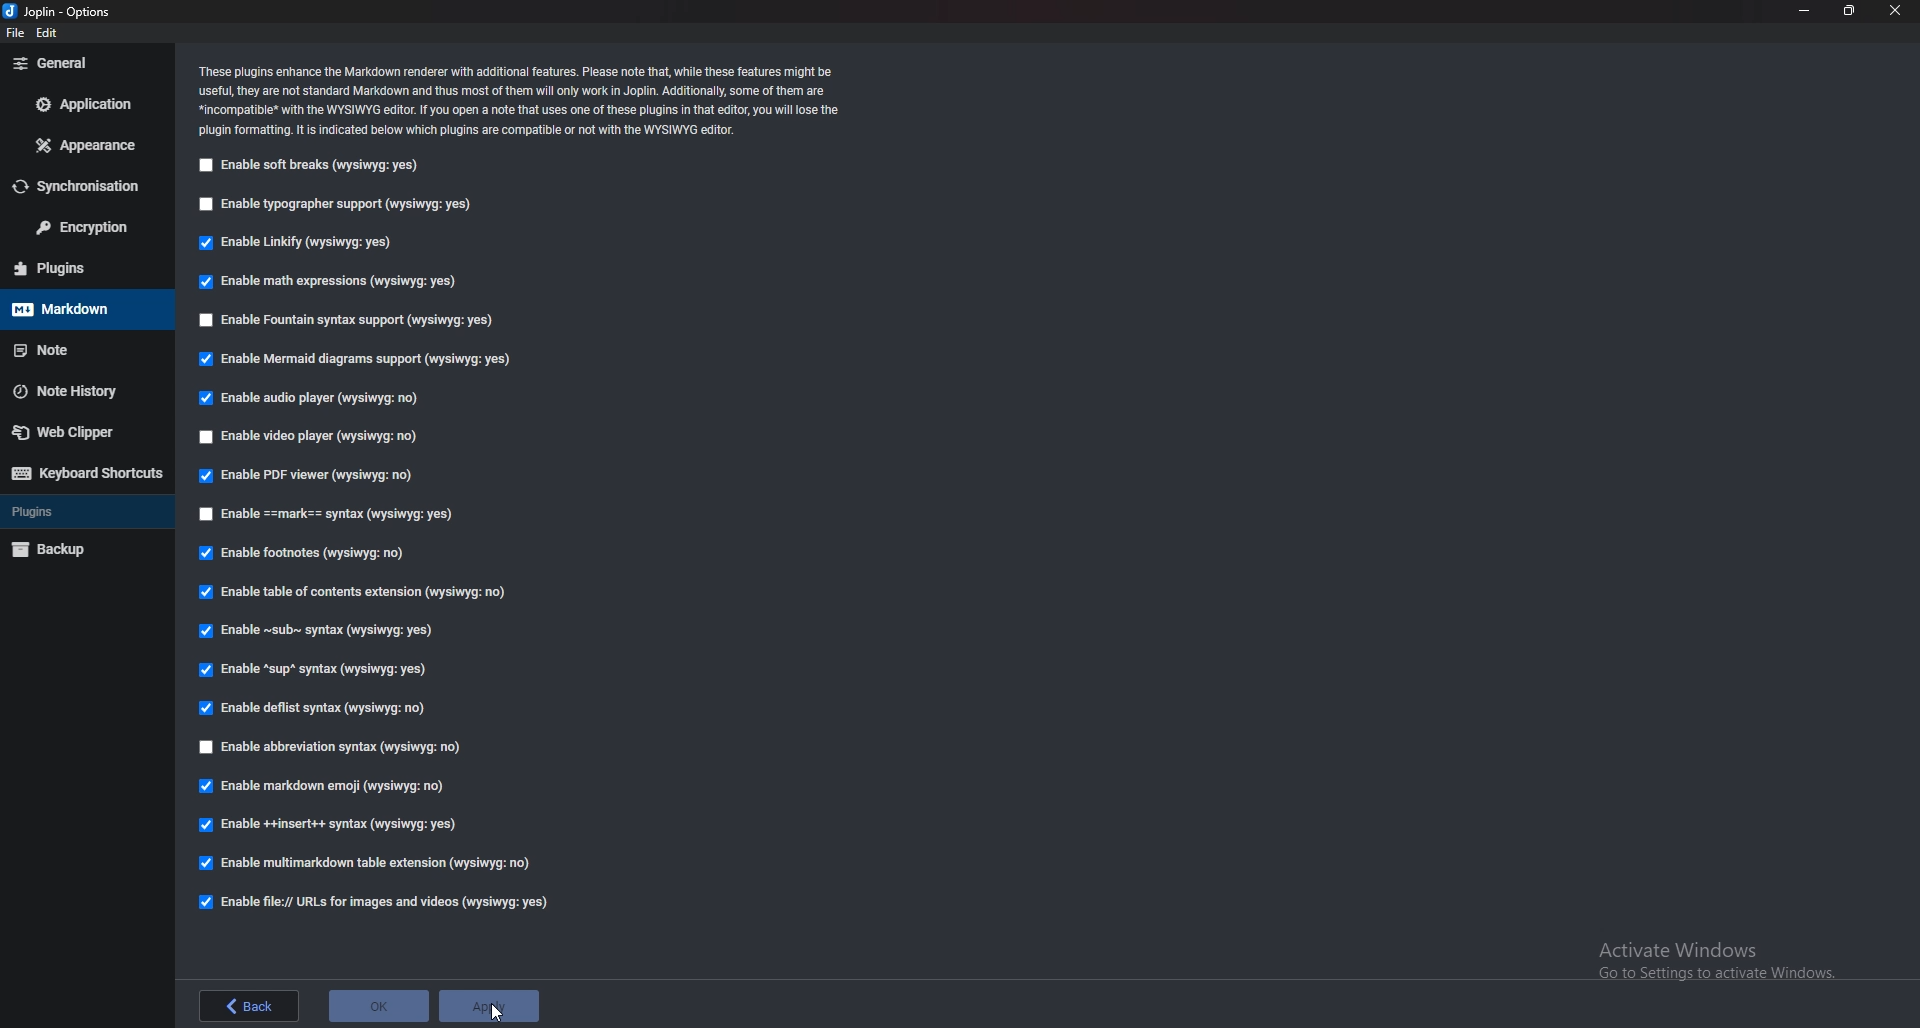  What do you see at coordinates (72, 551) in the screenshot?
I see `Backup` at bounding box center [72, 551].